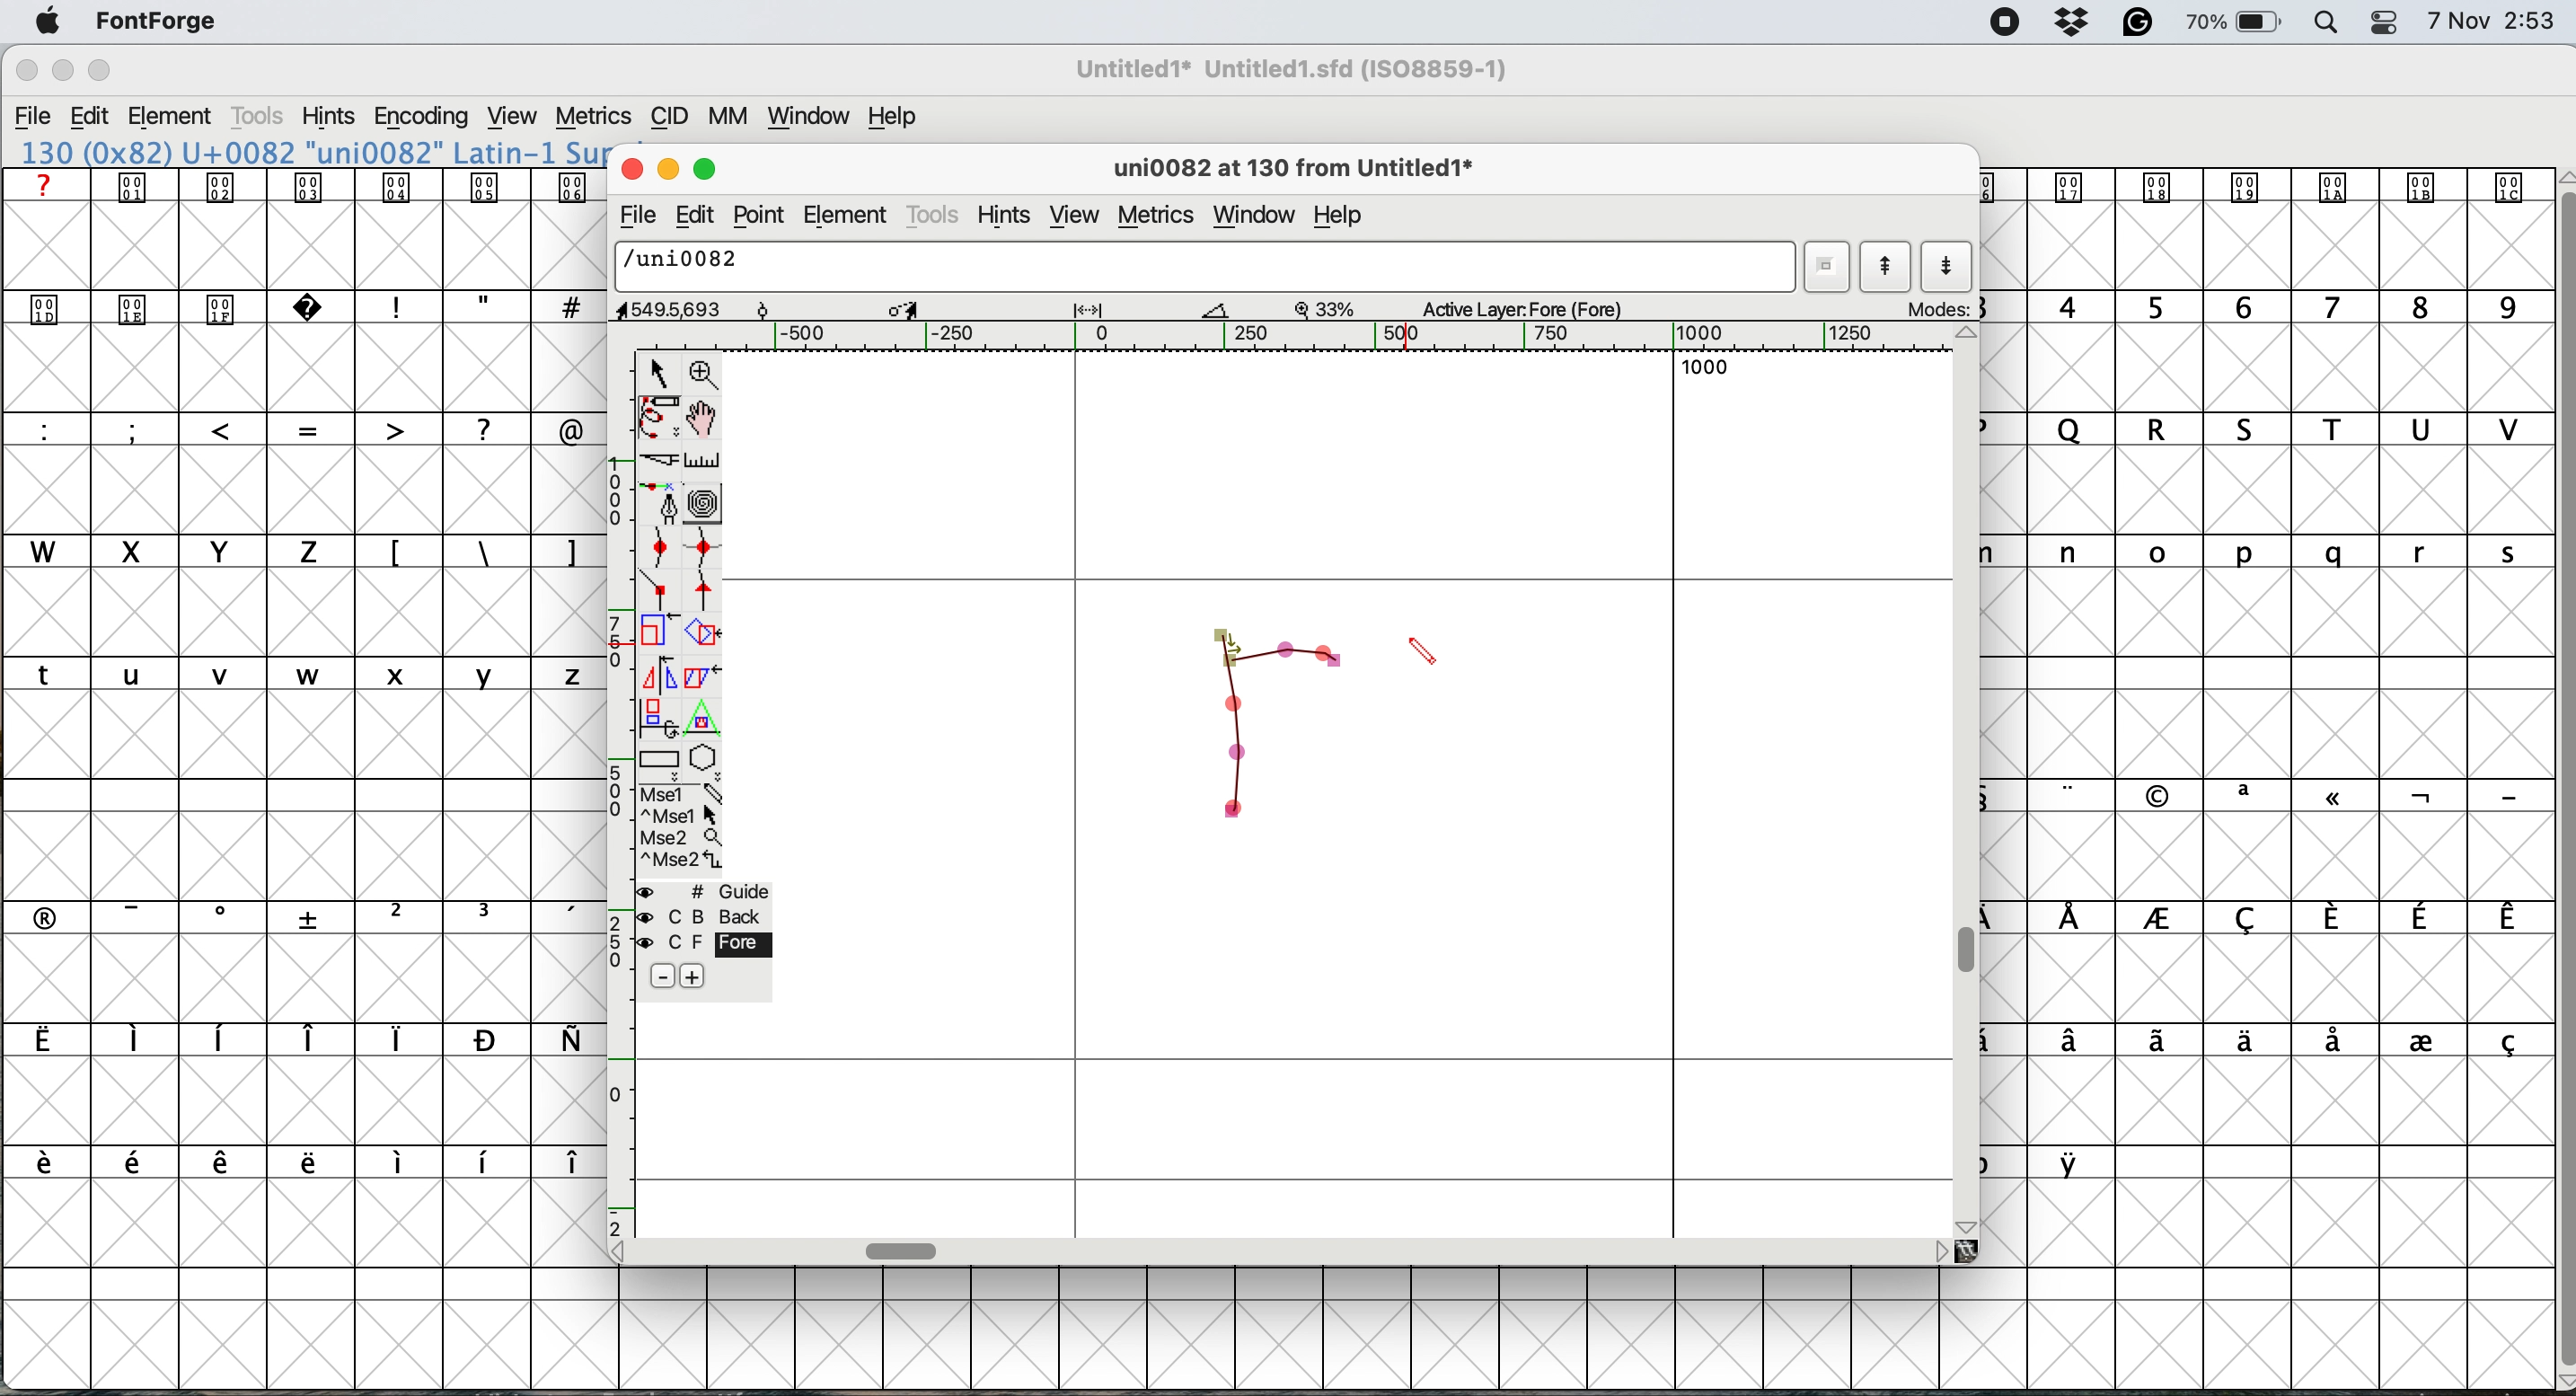  Describe the element at coordinates (1075, 216) in the screenshot. I see `view` at that location.